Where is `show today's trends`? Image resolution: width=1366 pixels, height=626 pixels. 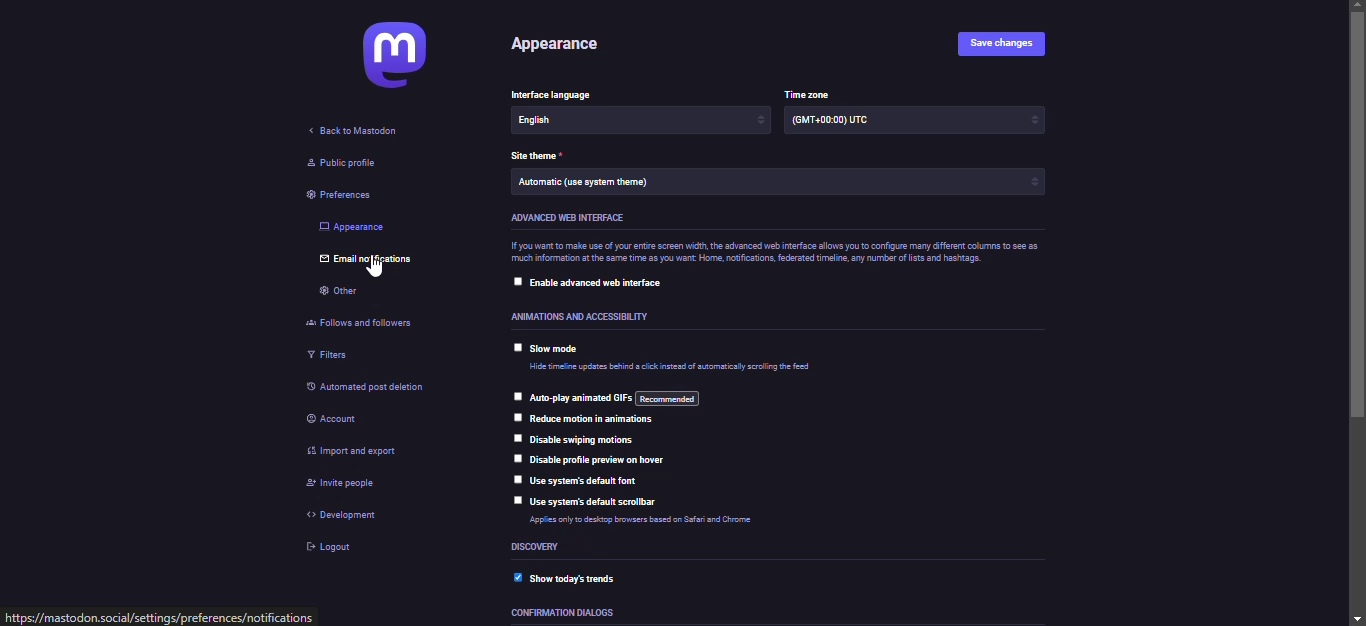
show today's trends is located at coordinates (575, 577).